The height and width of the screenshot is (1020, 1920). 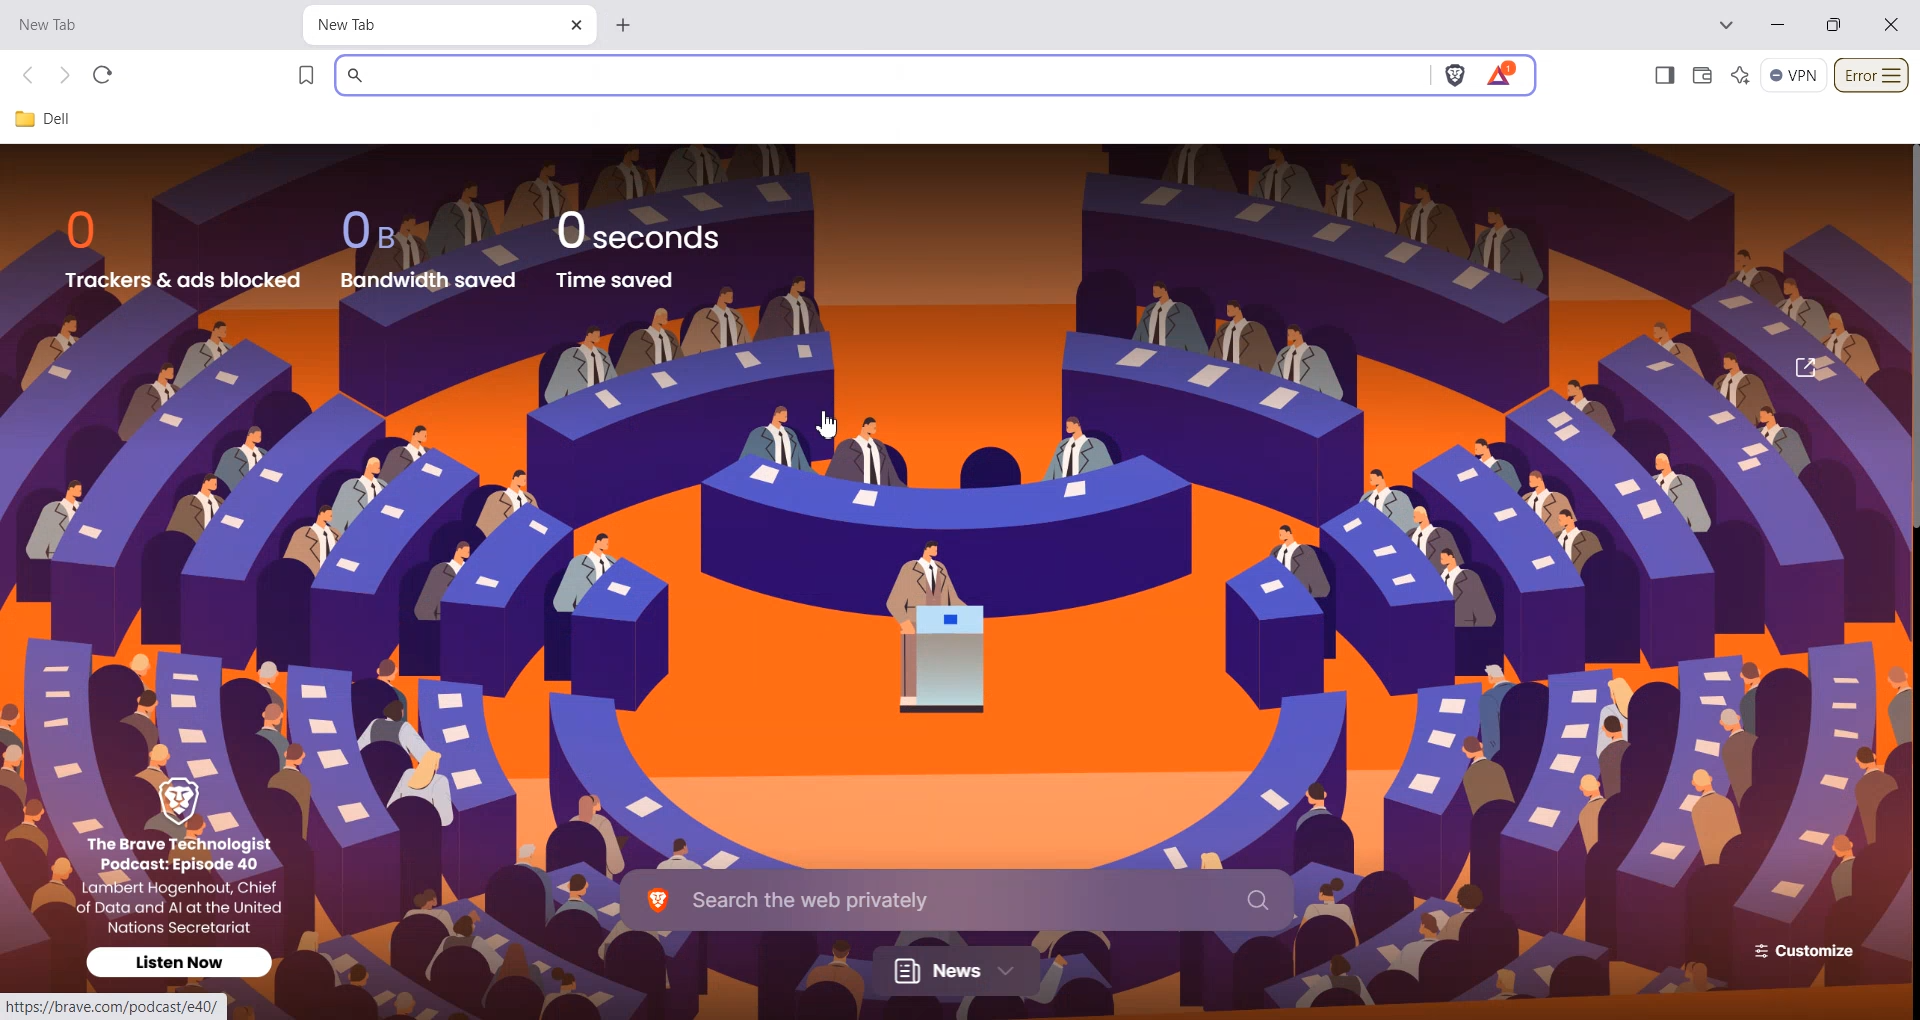 What do you see at coordinates (1835, 25) in the screenshot?
I see `MInimize/Maximize` at bounding box center [1835, 25].